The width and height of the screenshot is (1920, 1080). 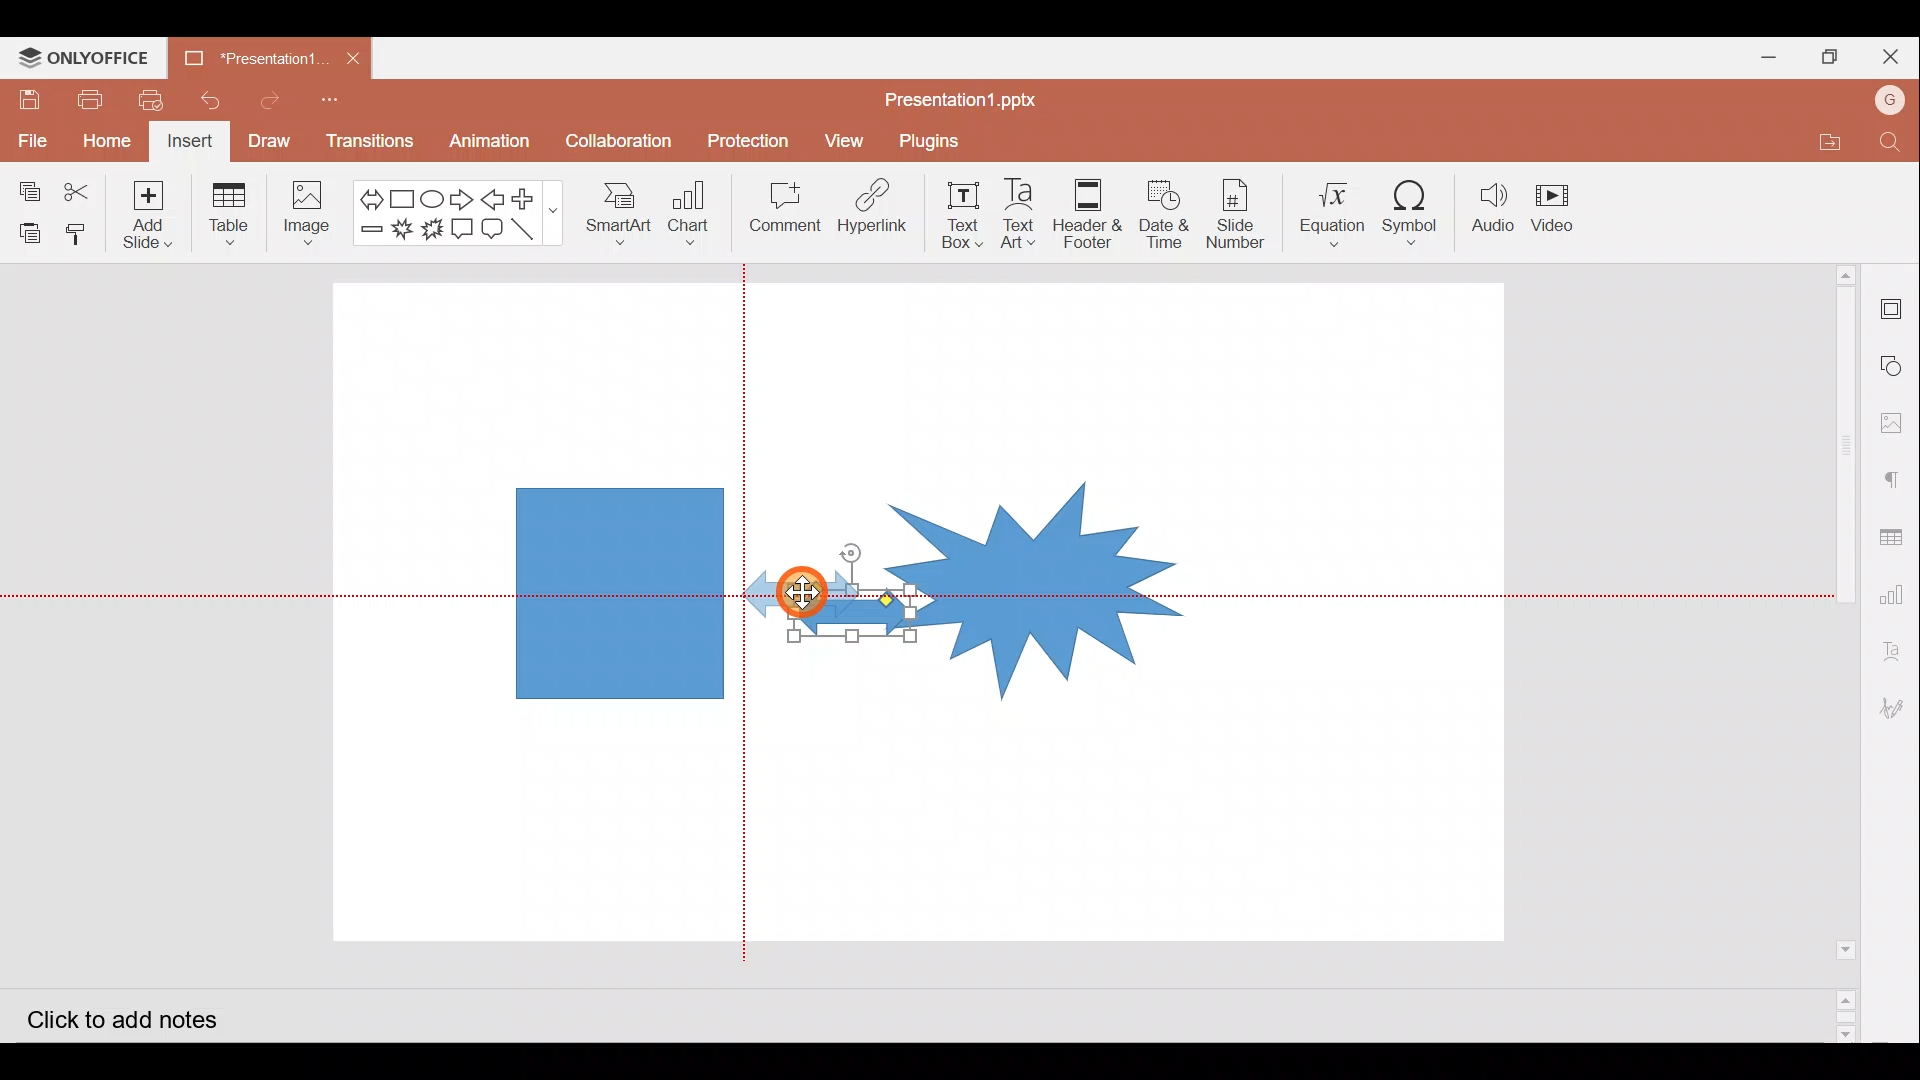 I want to click on Close, so click(x=1888, y=55).